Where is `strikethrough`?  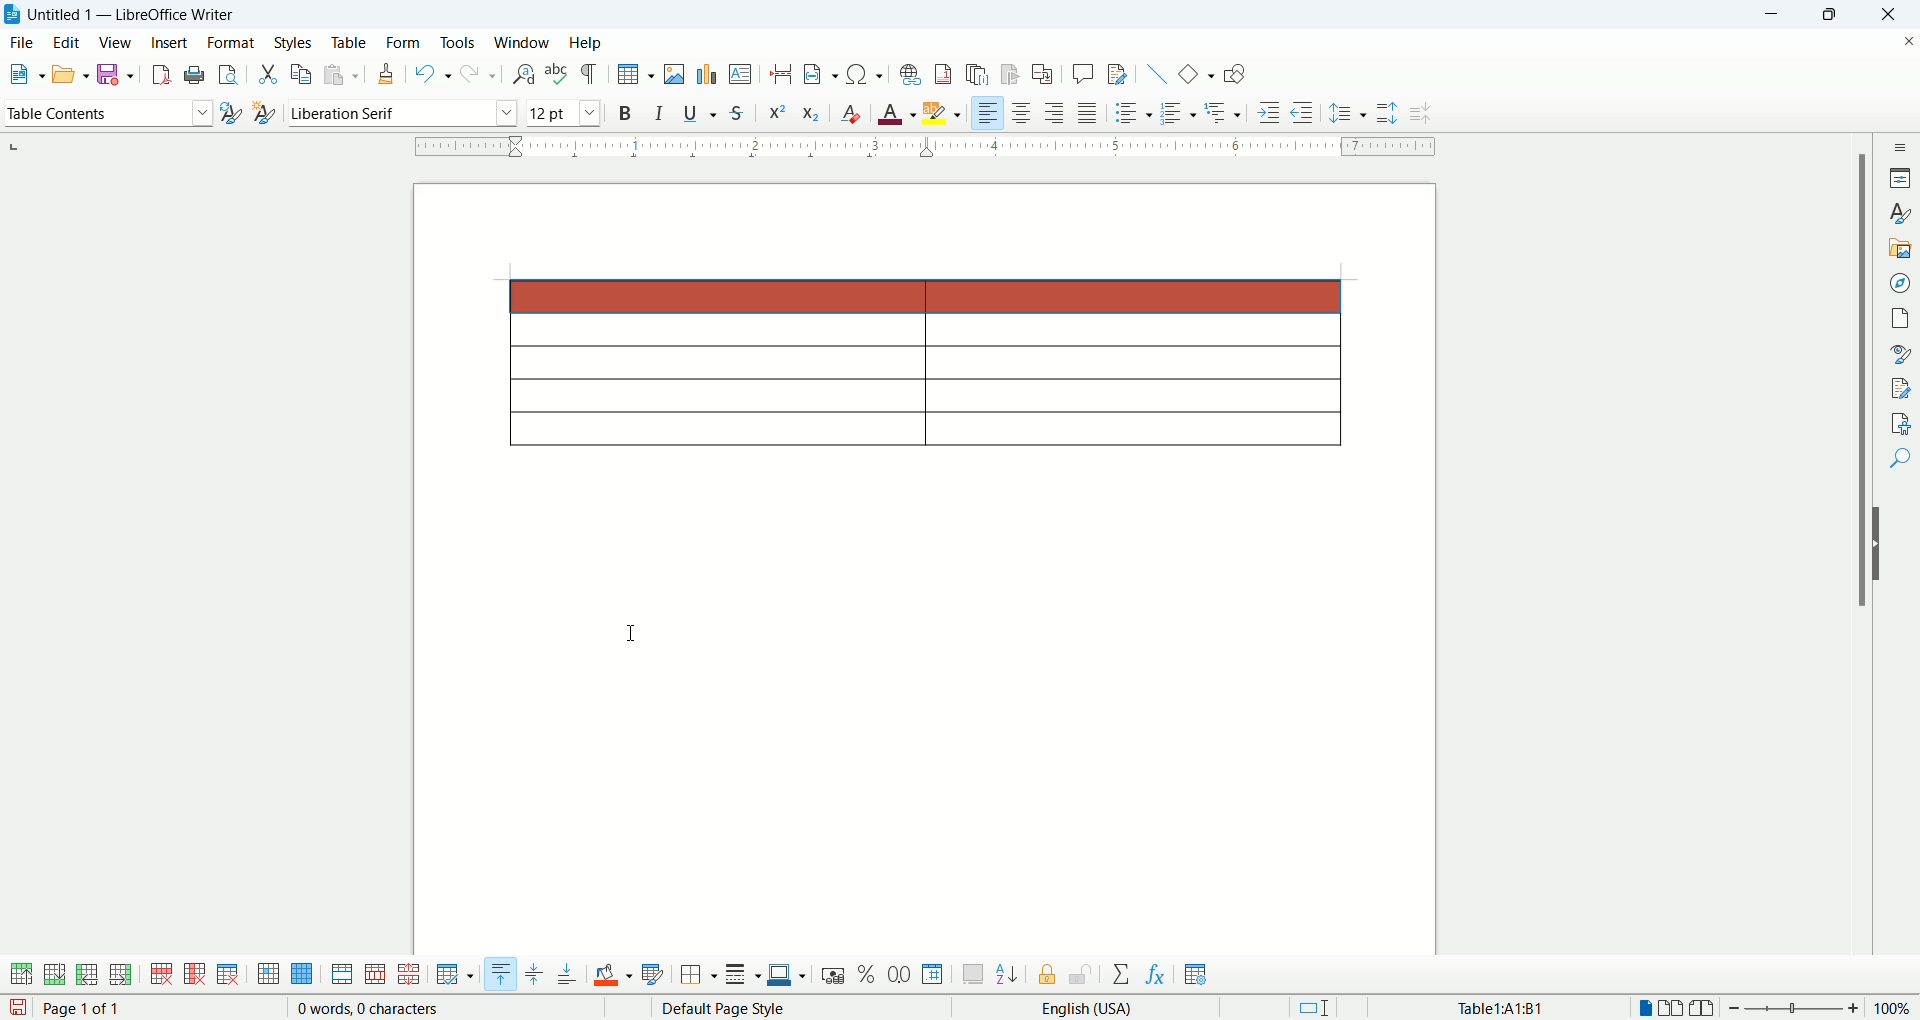
strikethrough is located at coordinates (736, 112).